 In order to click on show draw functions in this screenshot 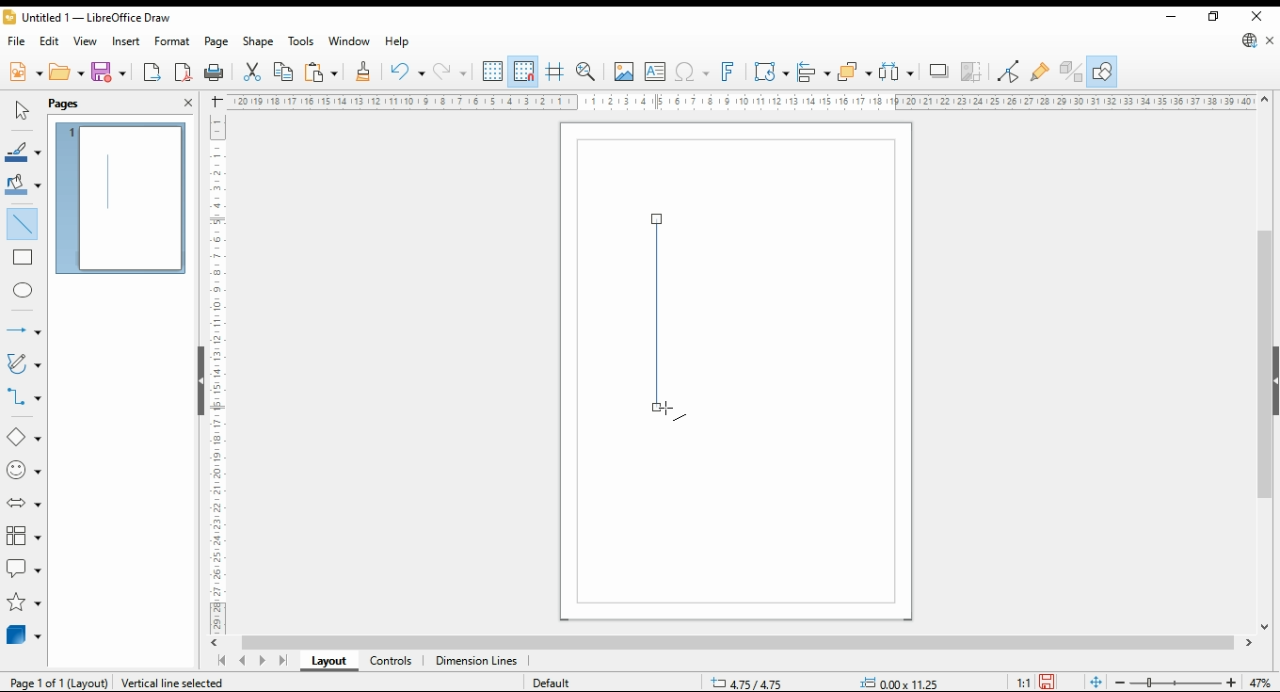, I will do `click(1102, 72)`.